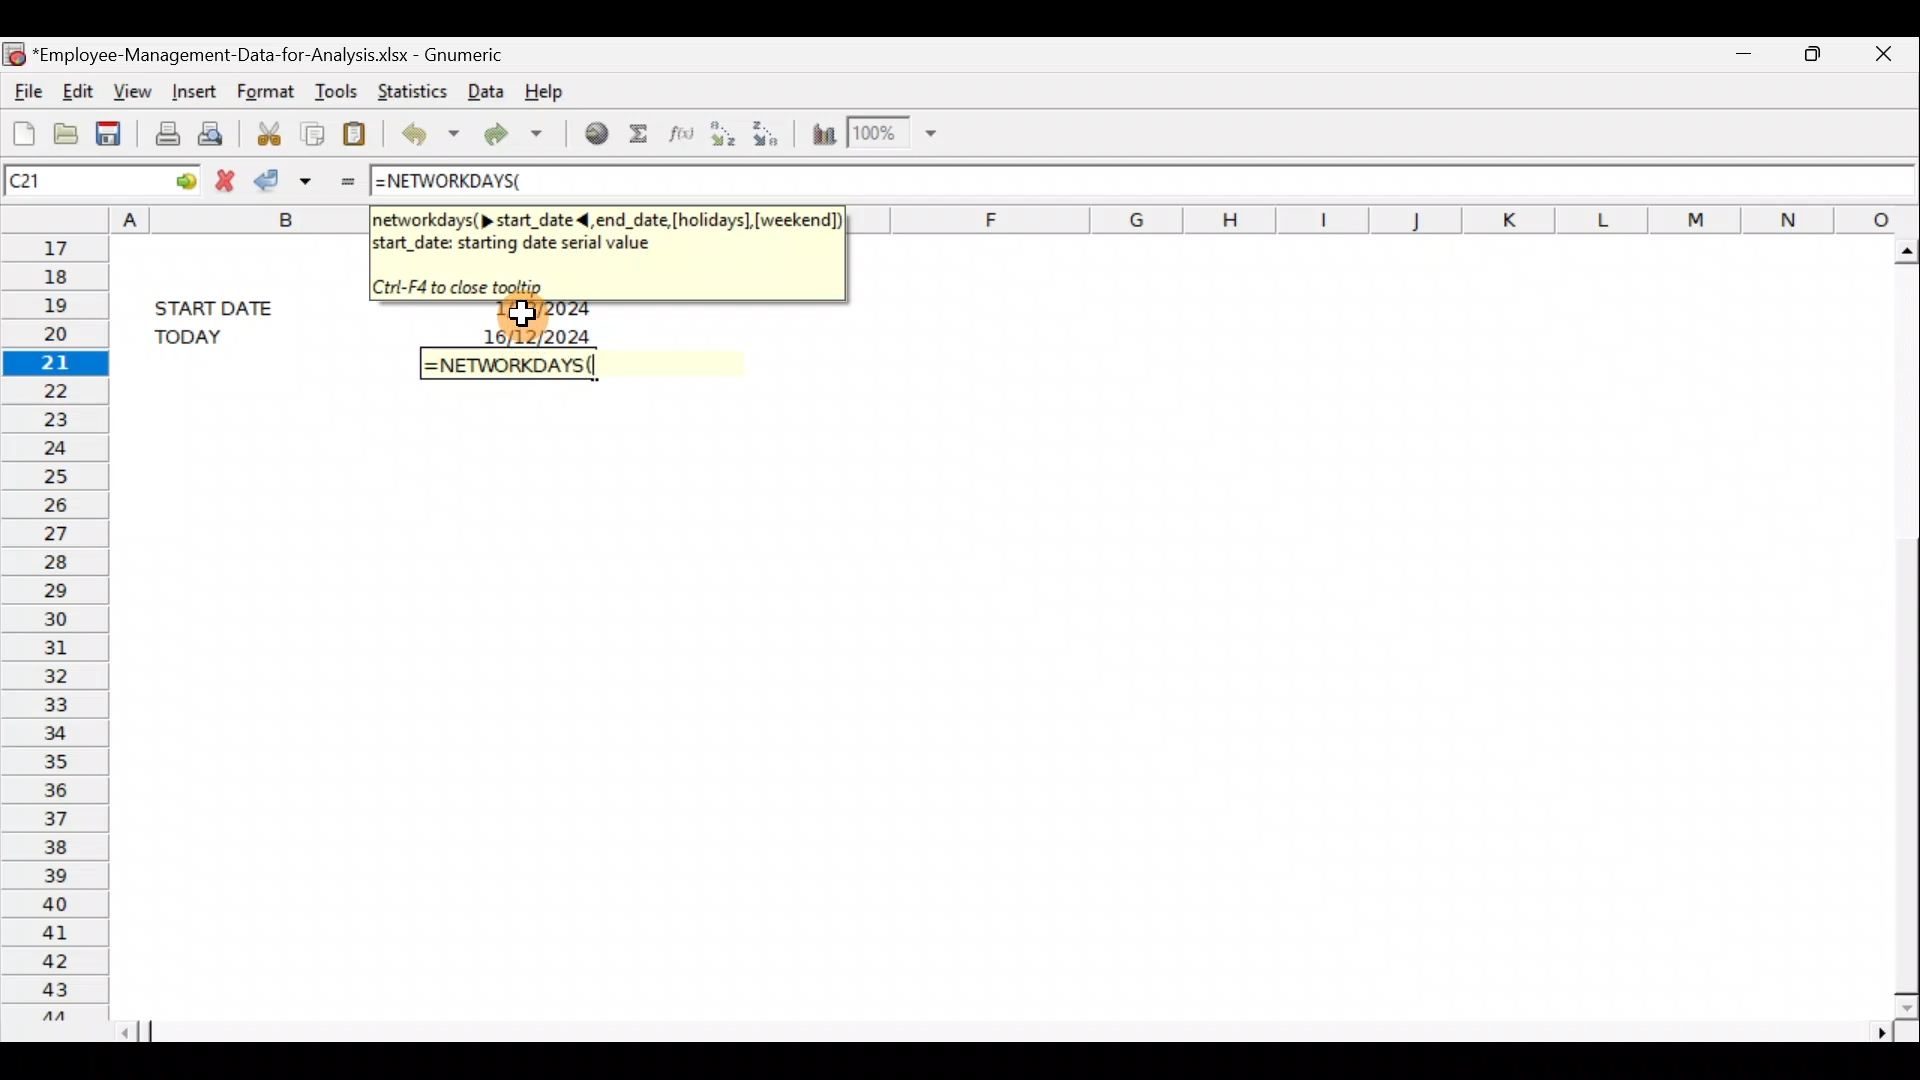  I want to click on Cancel change, so click(223, 179).